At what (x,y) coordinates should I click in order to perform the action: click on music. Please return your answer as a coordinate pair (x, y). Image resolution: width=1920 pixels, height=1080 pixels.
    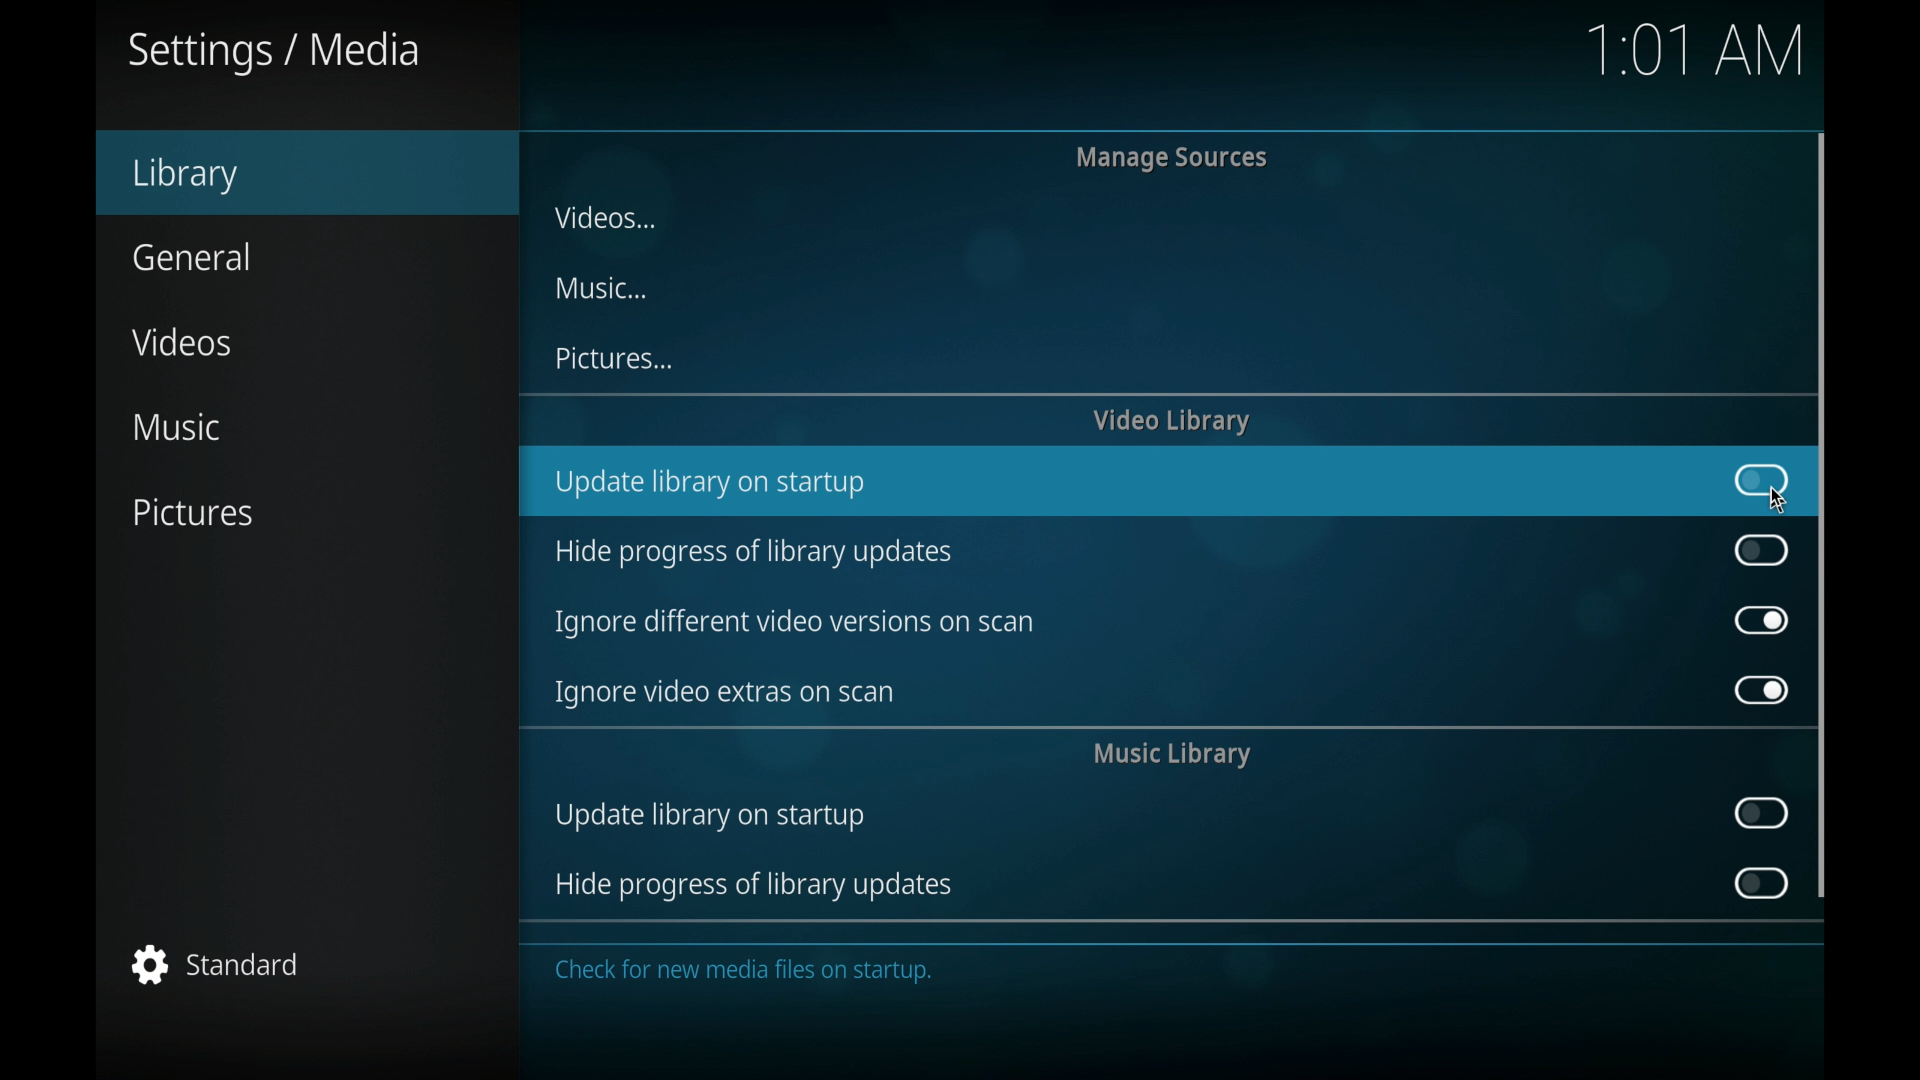
    Looking at the image, I should click on (176, 428).